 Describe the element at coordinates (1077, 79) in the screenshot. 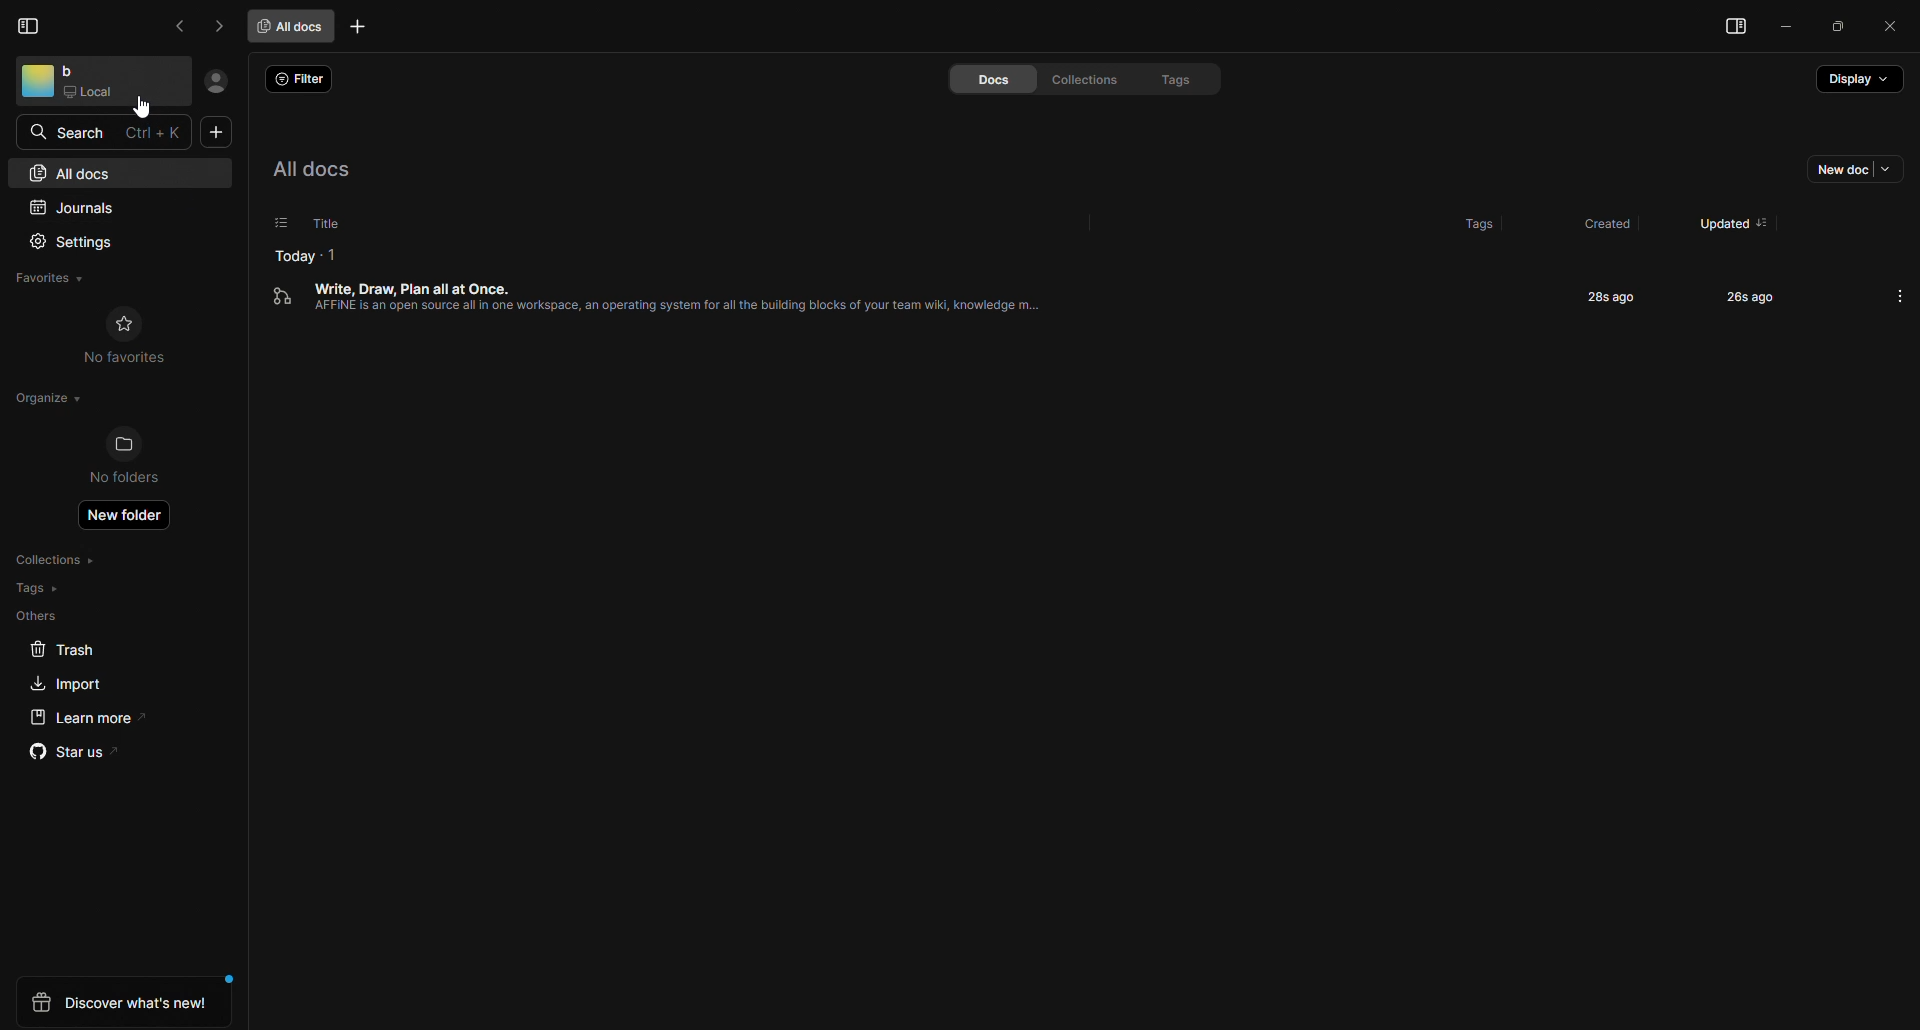

I see `collections` at that location.